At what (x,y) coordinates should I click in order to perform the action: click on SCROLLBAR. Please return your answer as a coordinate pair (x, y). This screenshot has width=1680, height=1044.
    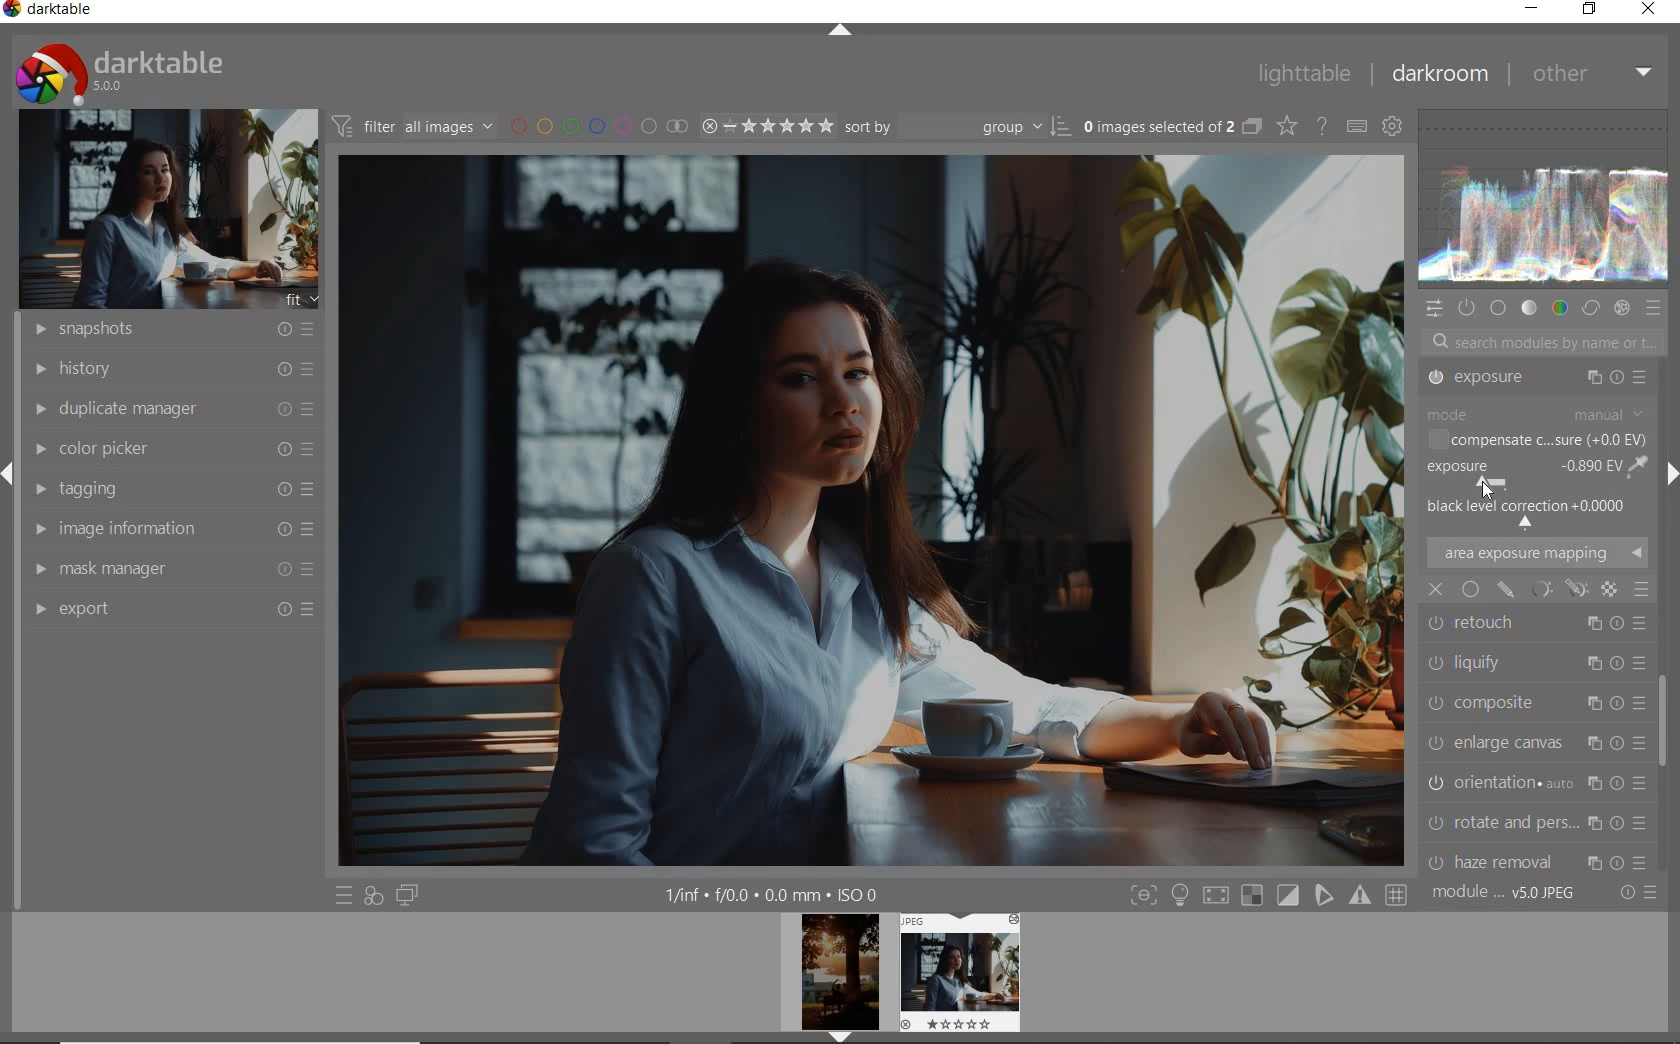
    Looking at the image, I should click on (1667, 731).